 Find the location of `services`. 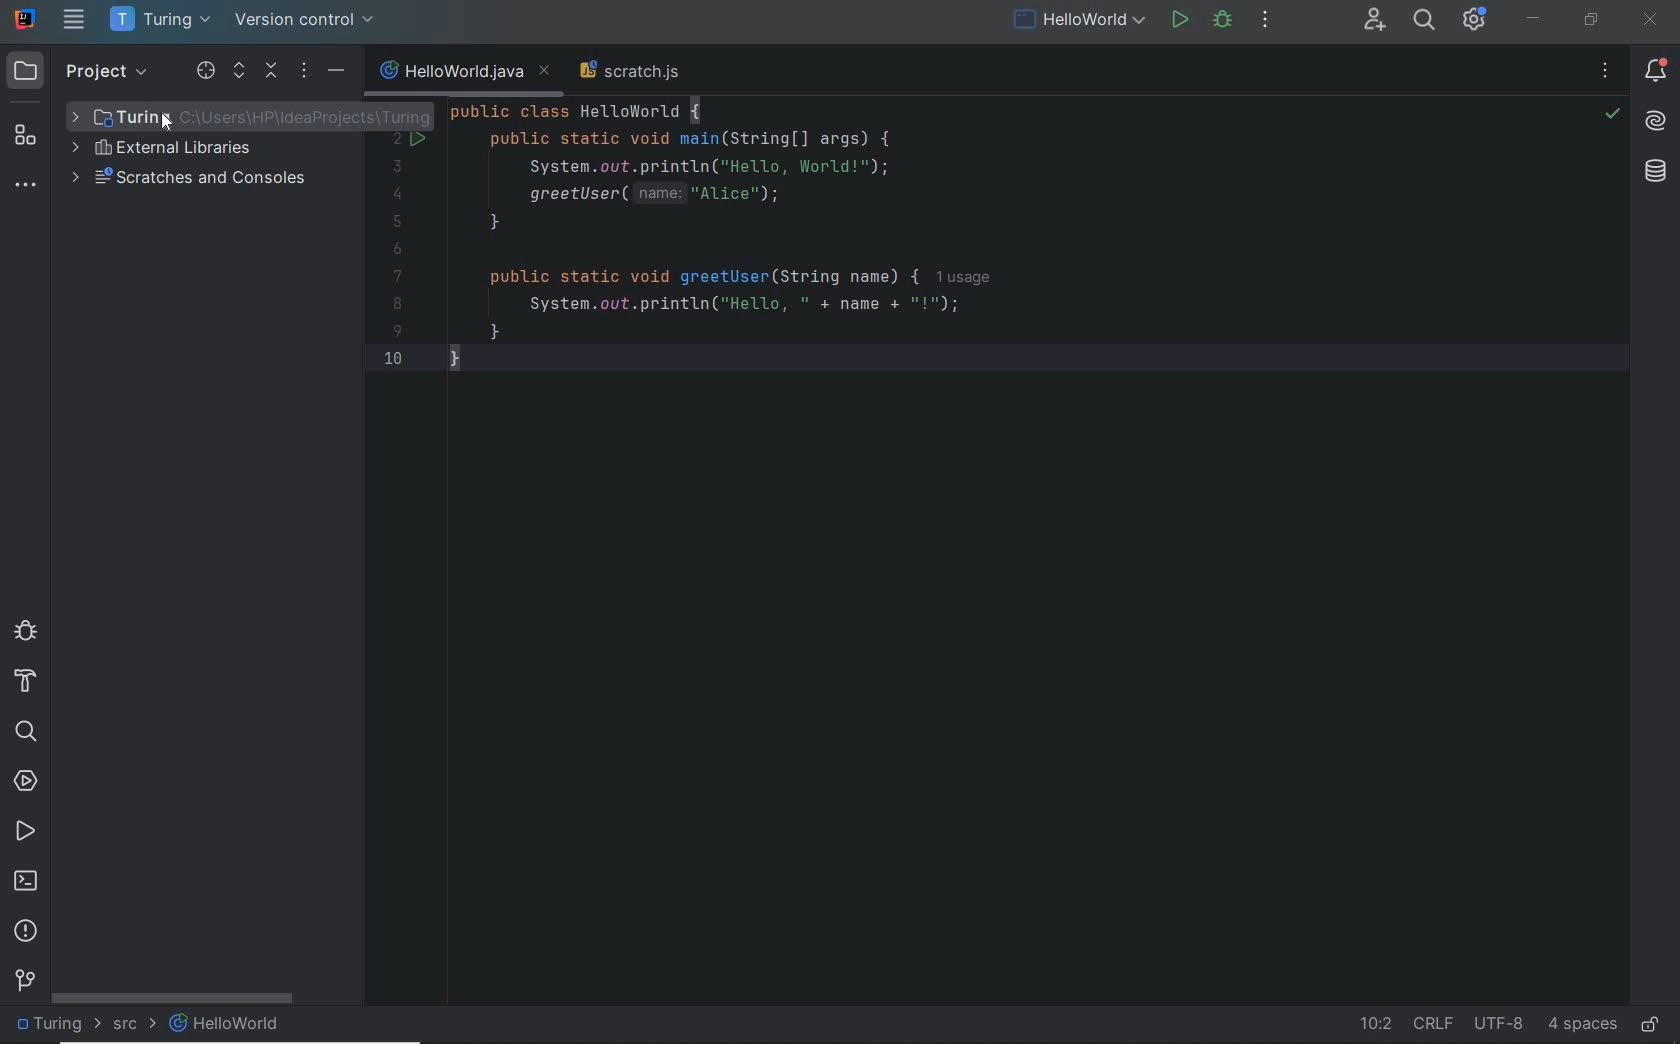

services is located at coordinates (28, 781).